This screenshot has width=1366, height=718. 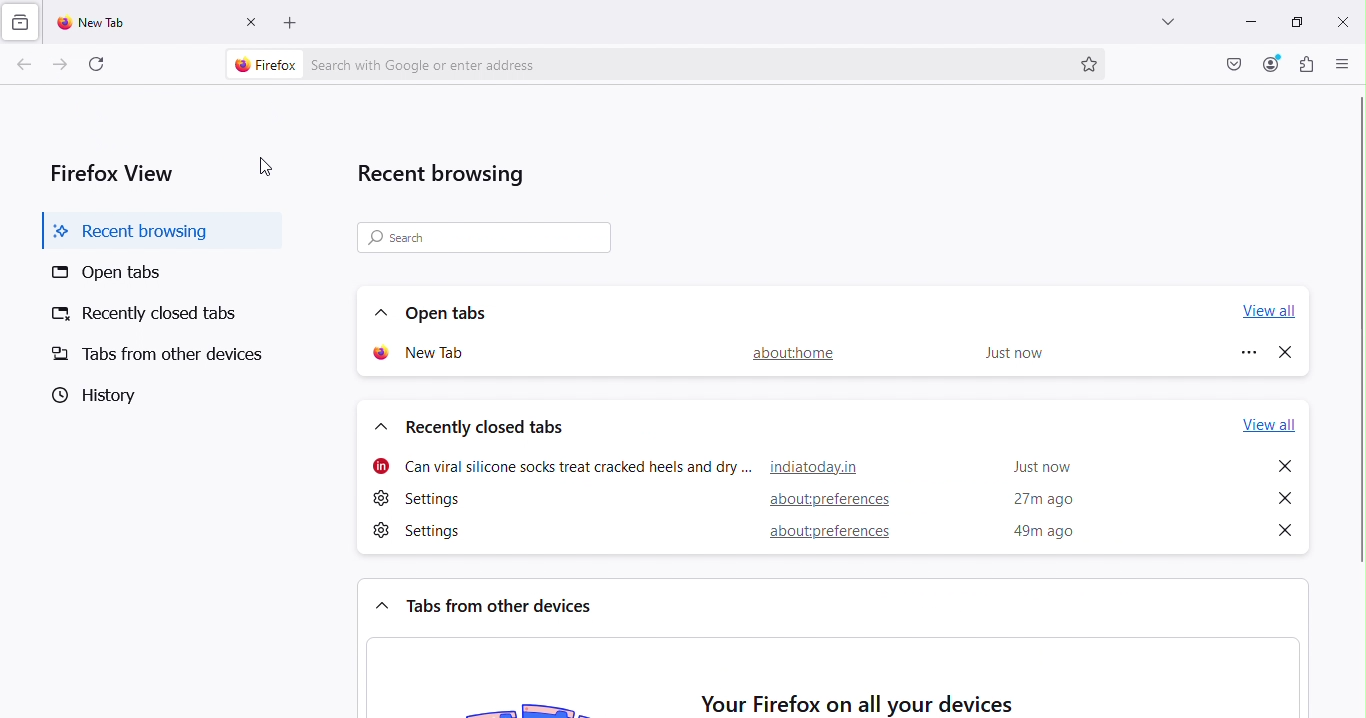 I want to click on time, so click(x=1044, y=501).